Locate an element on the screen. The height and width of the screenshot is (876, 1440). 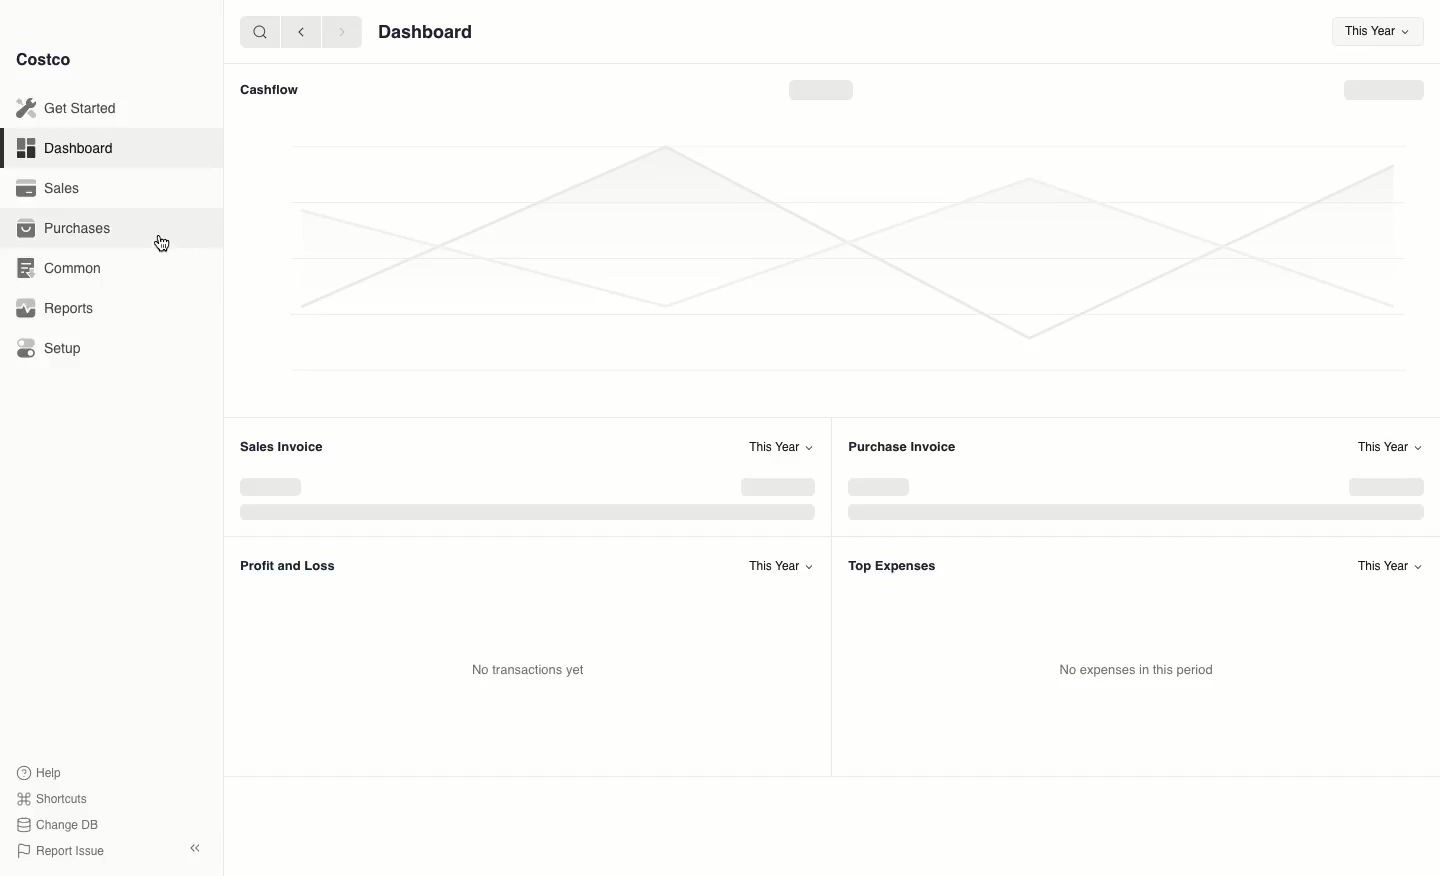
Back is located at coordinates (301, 31).